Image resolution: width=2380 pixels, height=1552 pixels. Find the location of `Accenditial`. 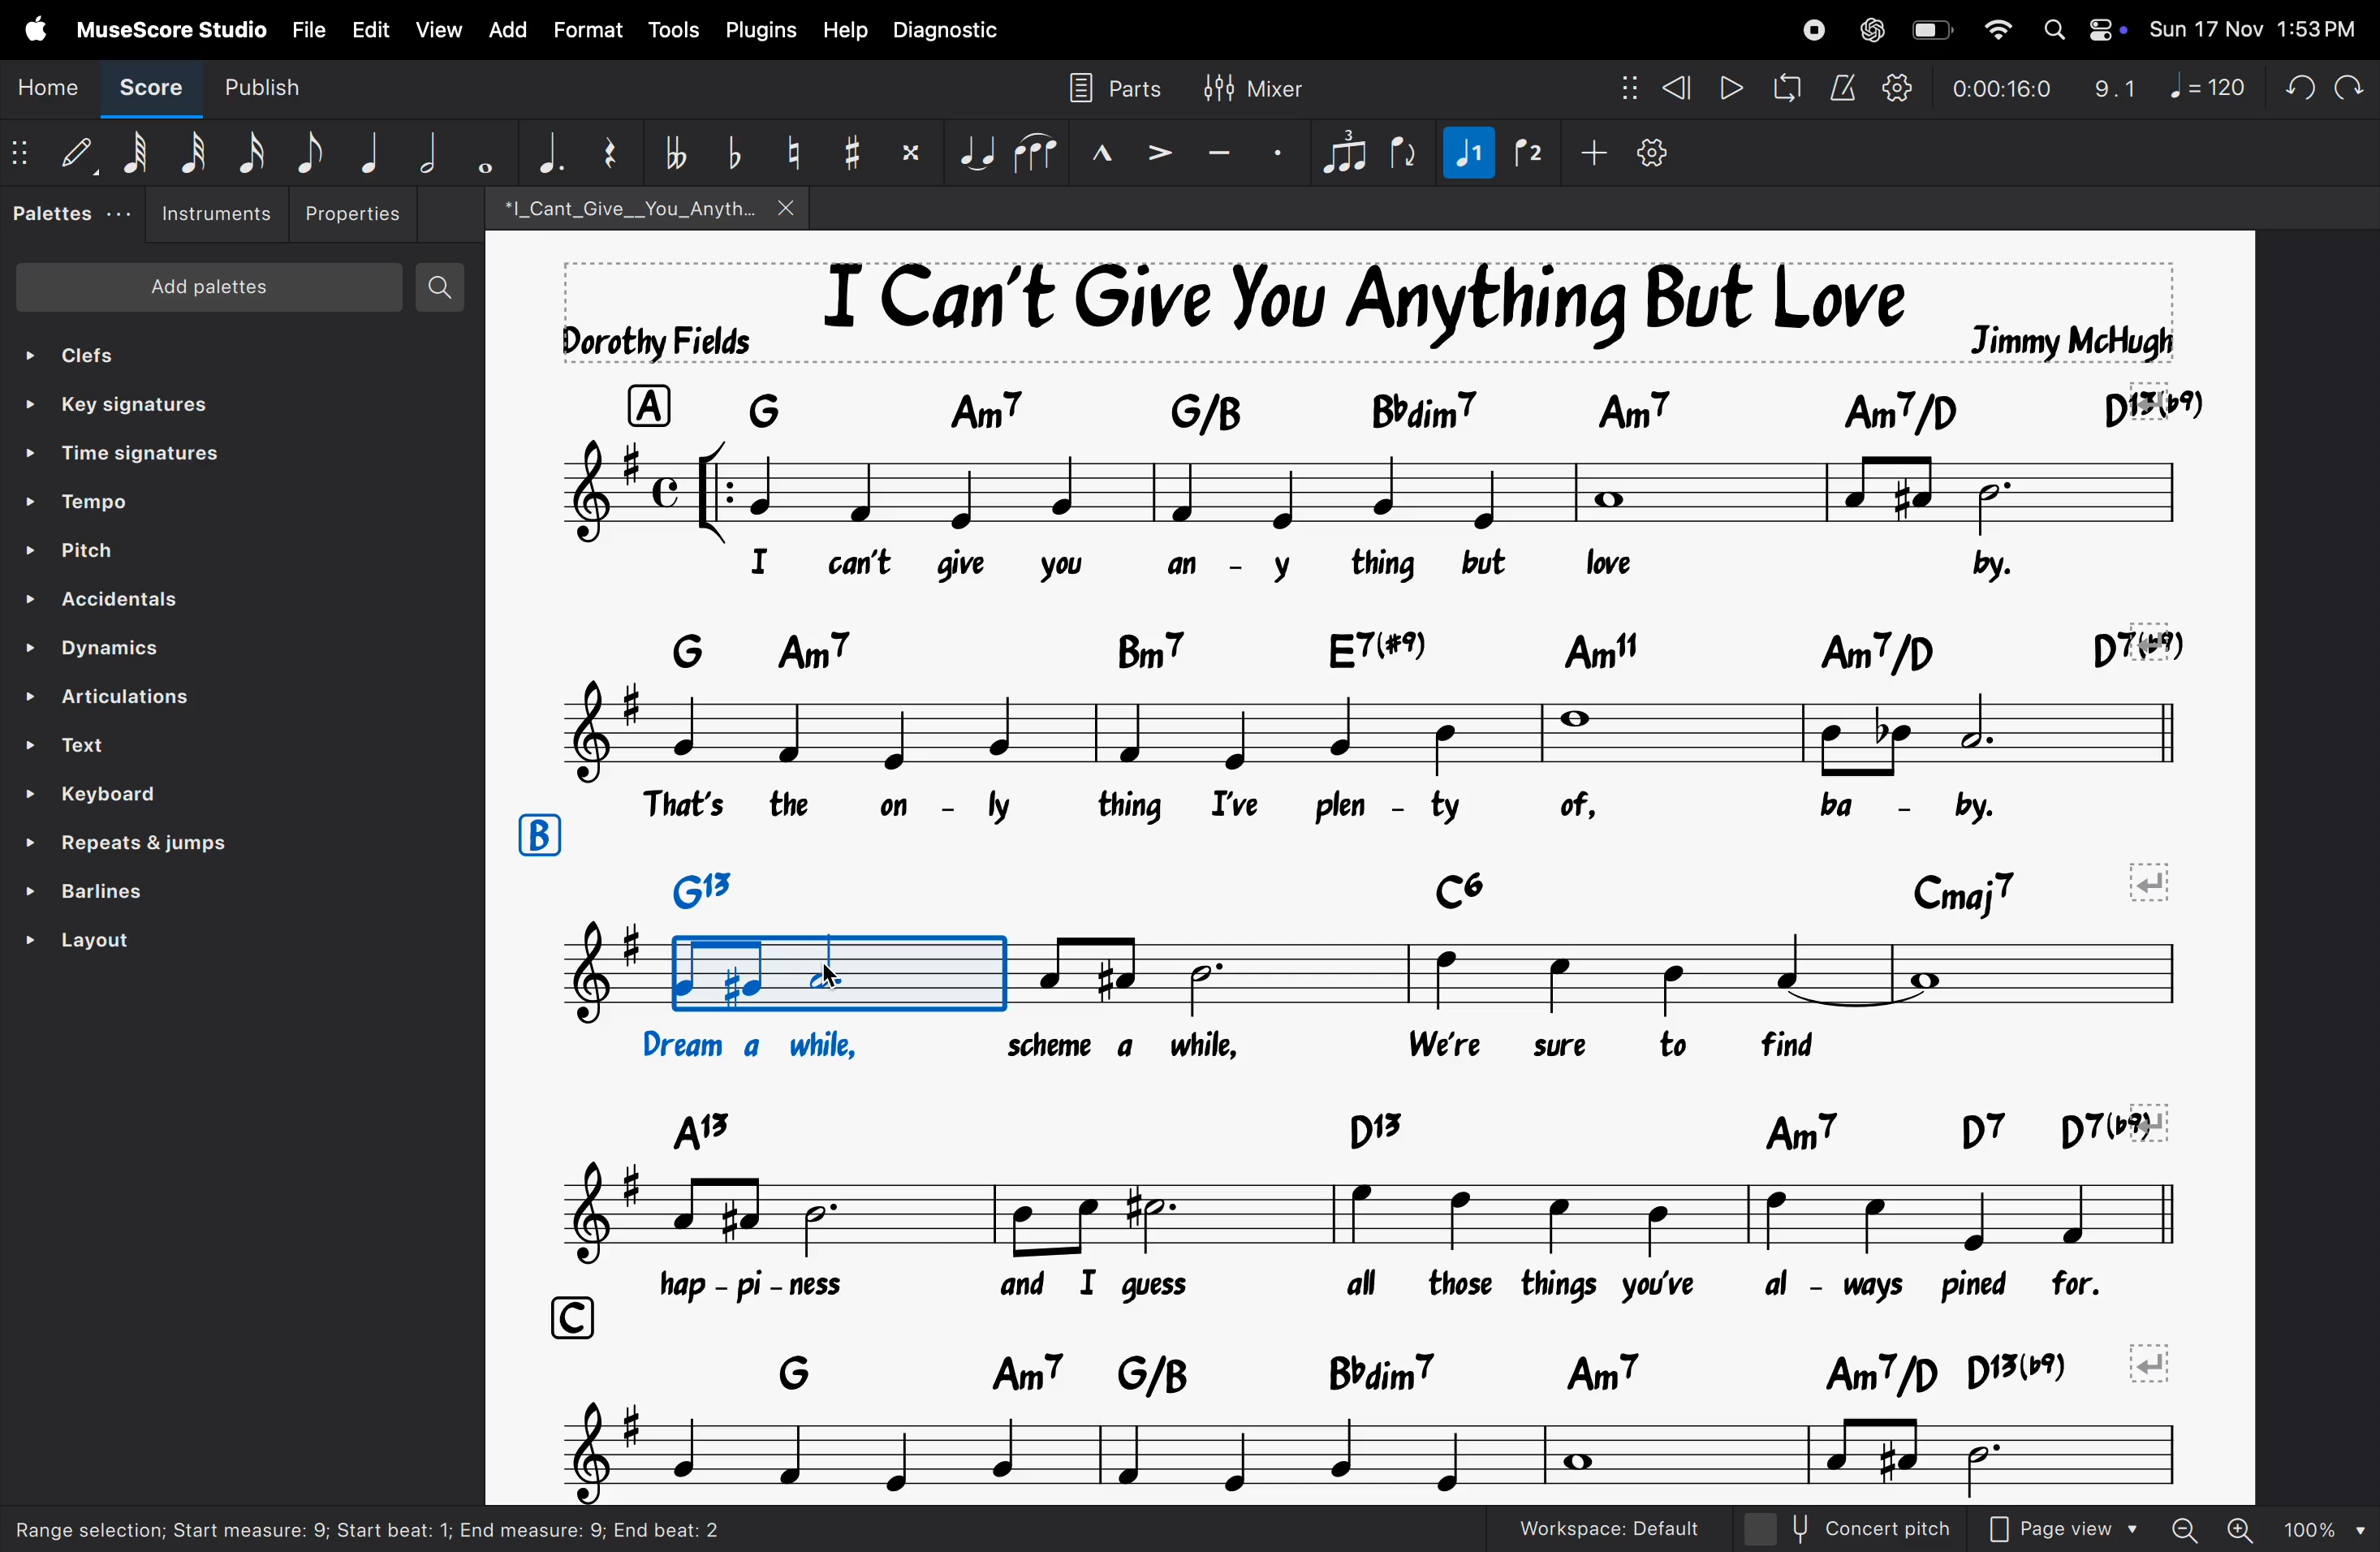

Accenditial is located at coordinates (106, 599).